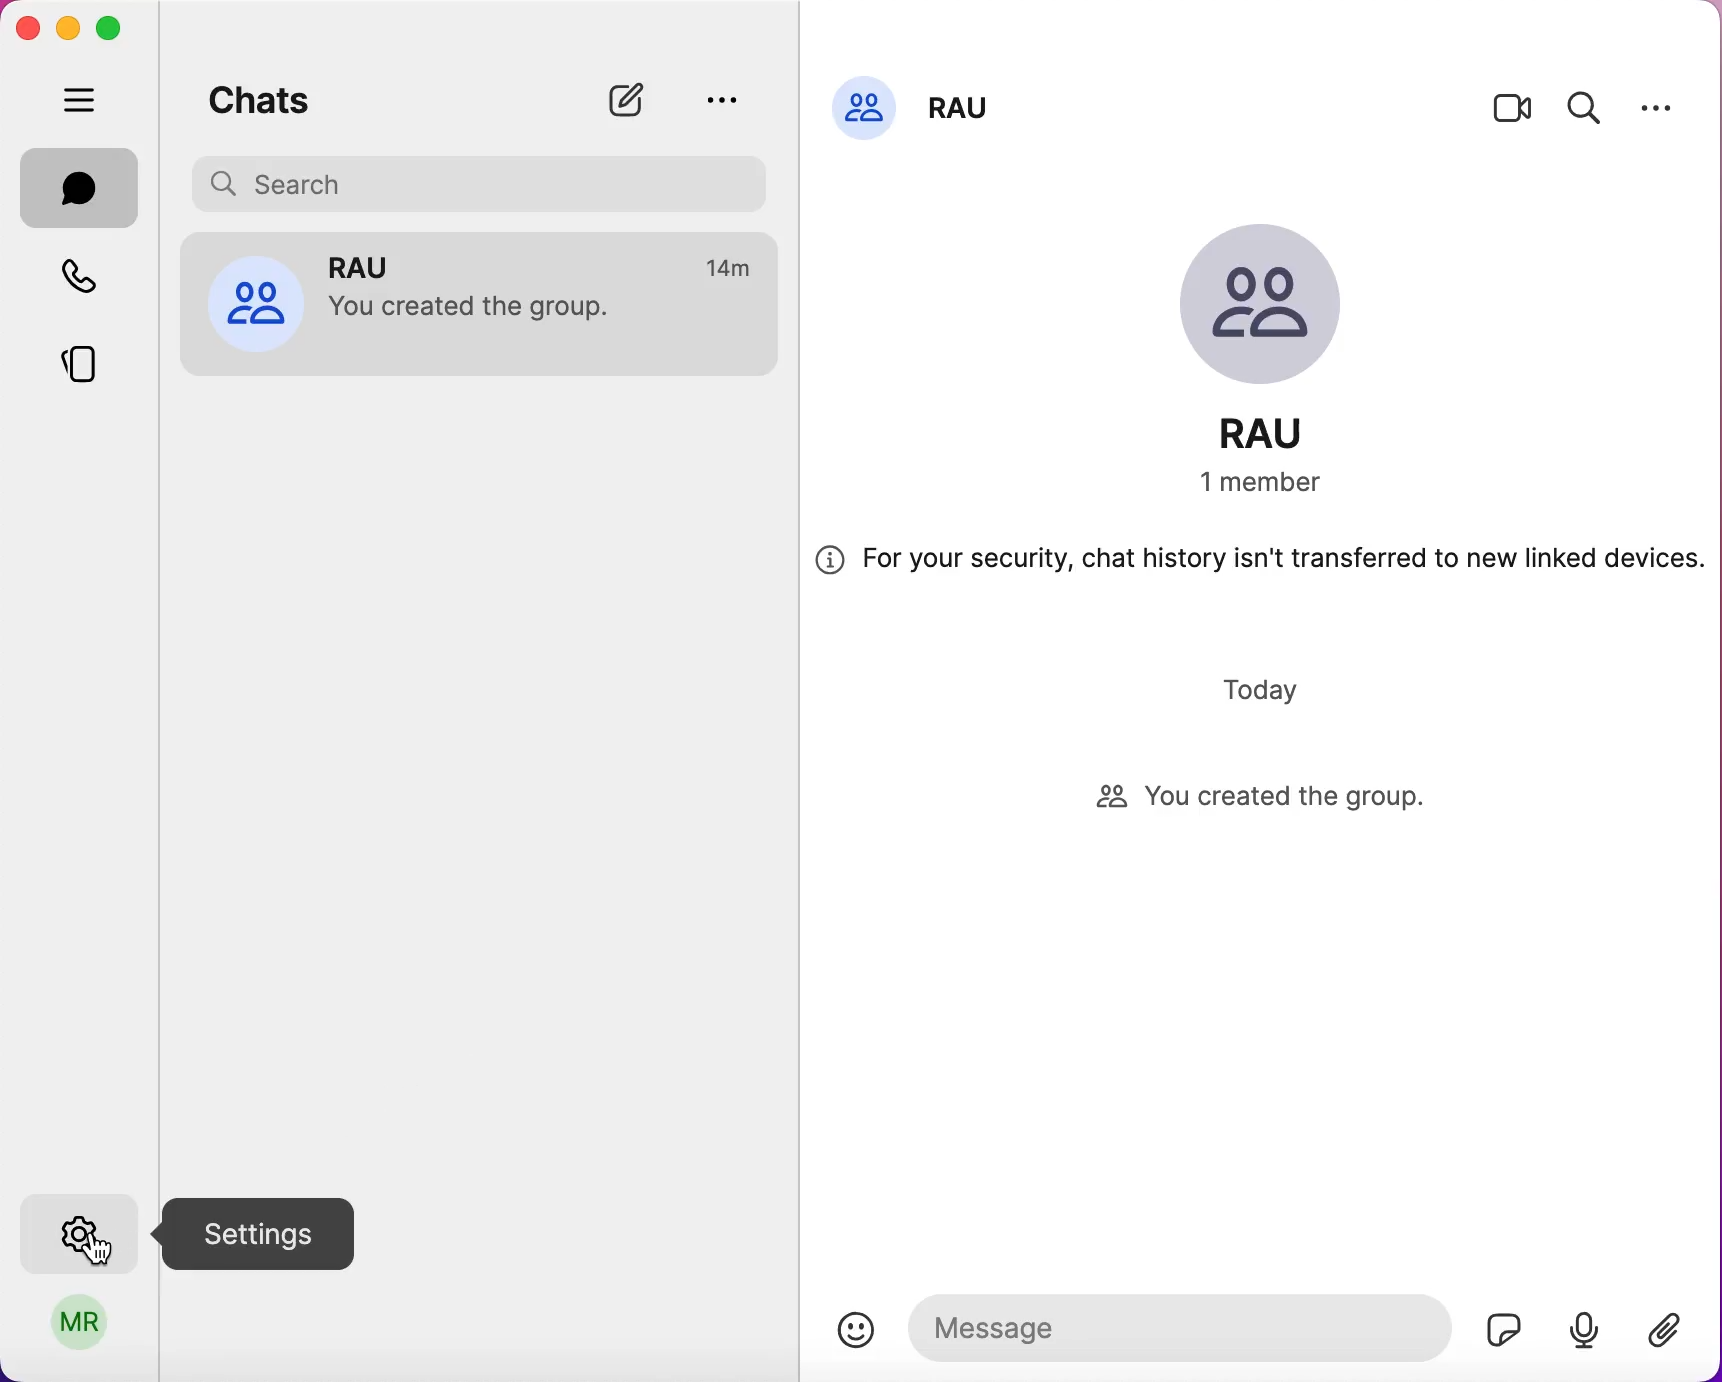  I want to click on group picture, so click(1268, 291).